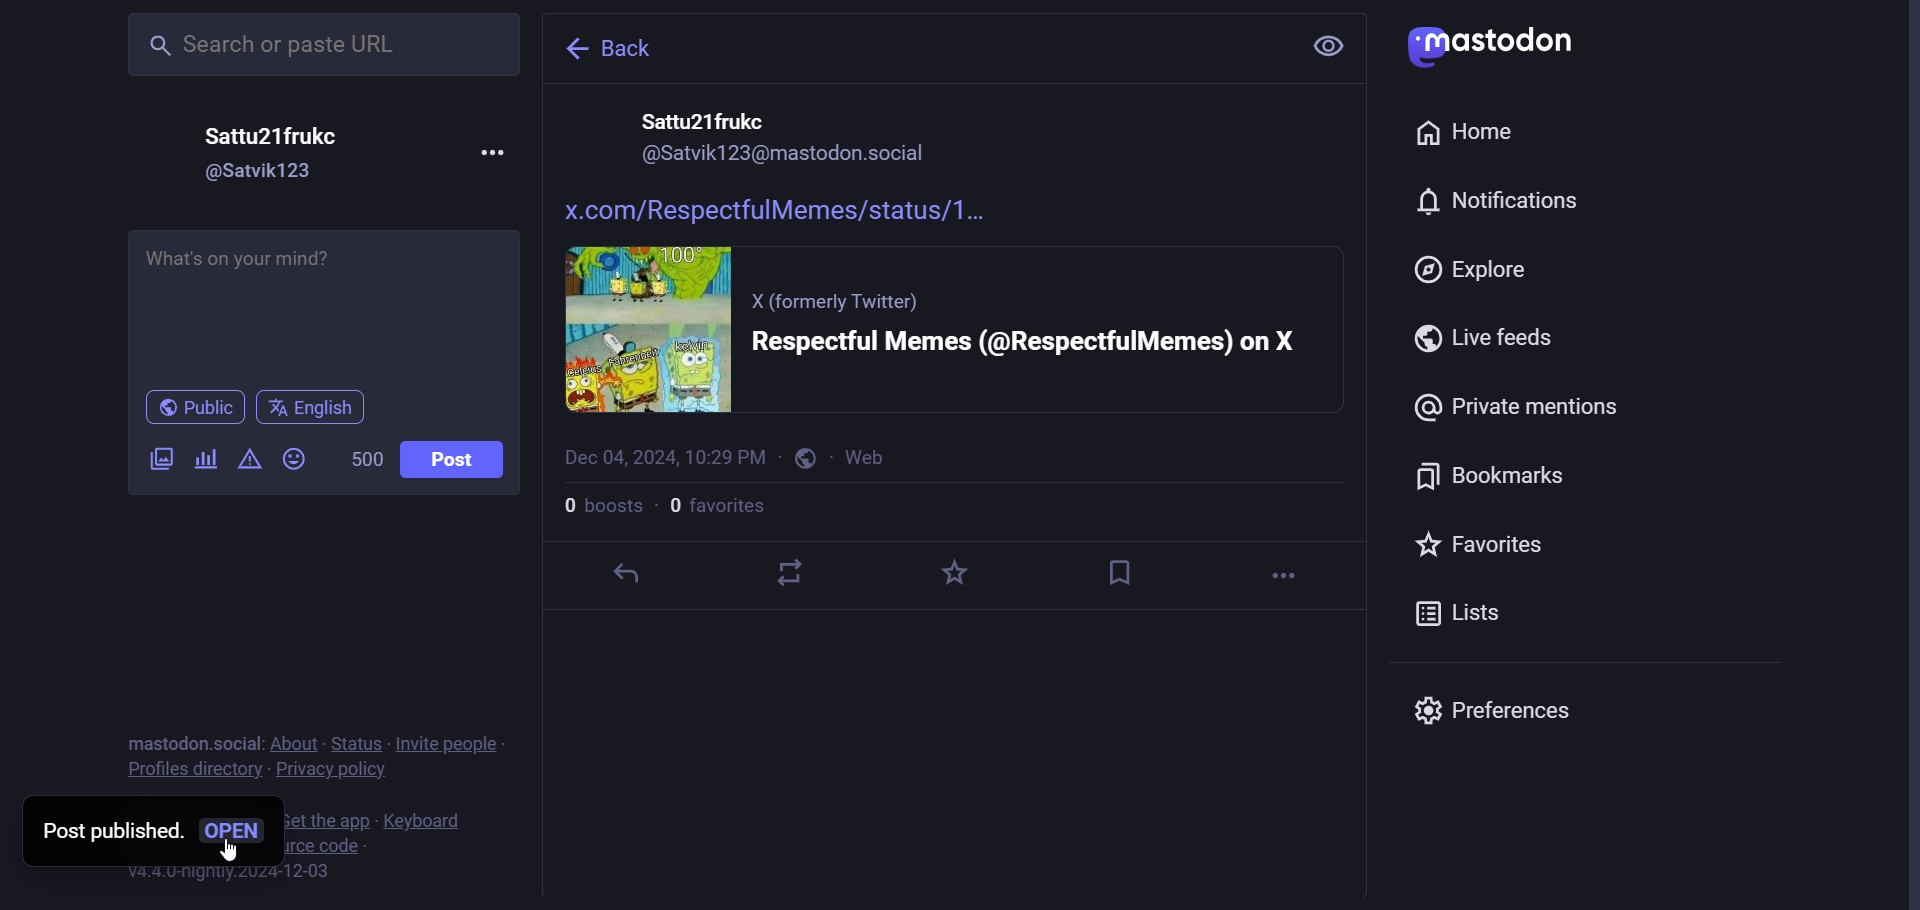 Image resolution: width=1920 pixels, height=910 pixels. I want to click on images/videos, so click(160, 459).